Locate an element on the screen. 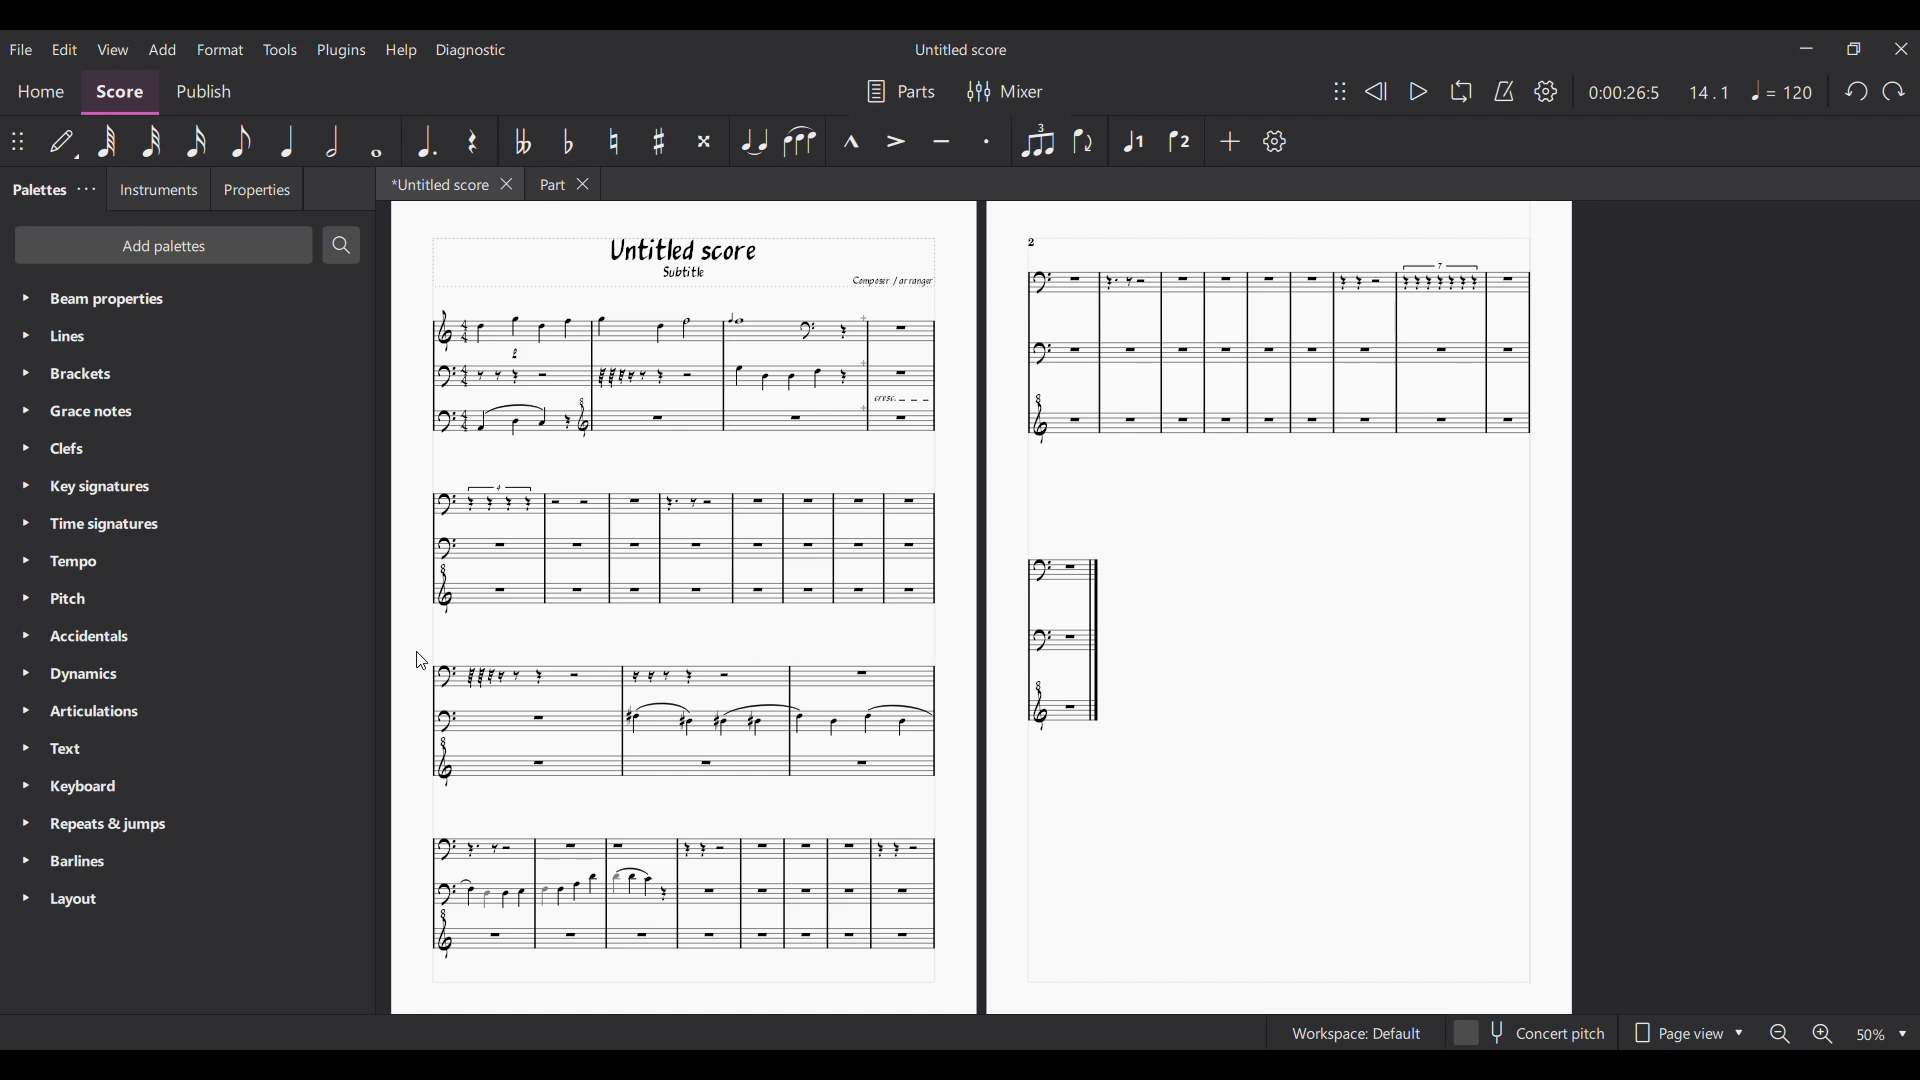 The image size is (1920, 1080). > Dynamics is located at coordinates (80, 676).